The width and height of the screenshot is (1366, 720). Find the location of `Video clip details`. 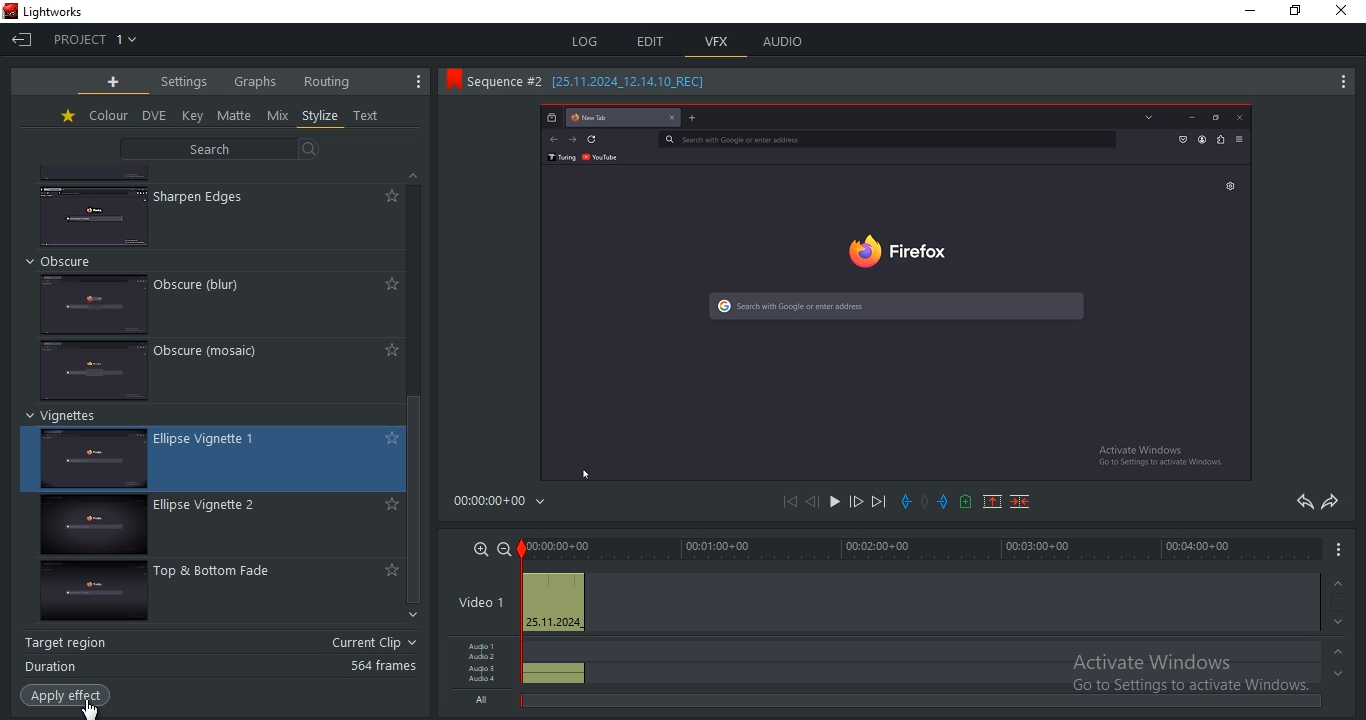

Video clip details is located at coordinates (554, 604).